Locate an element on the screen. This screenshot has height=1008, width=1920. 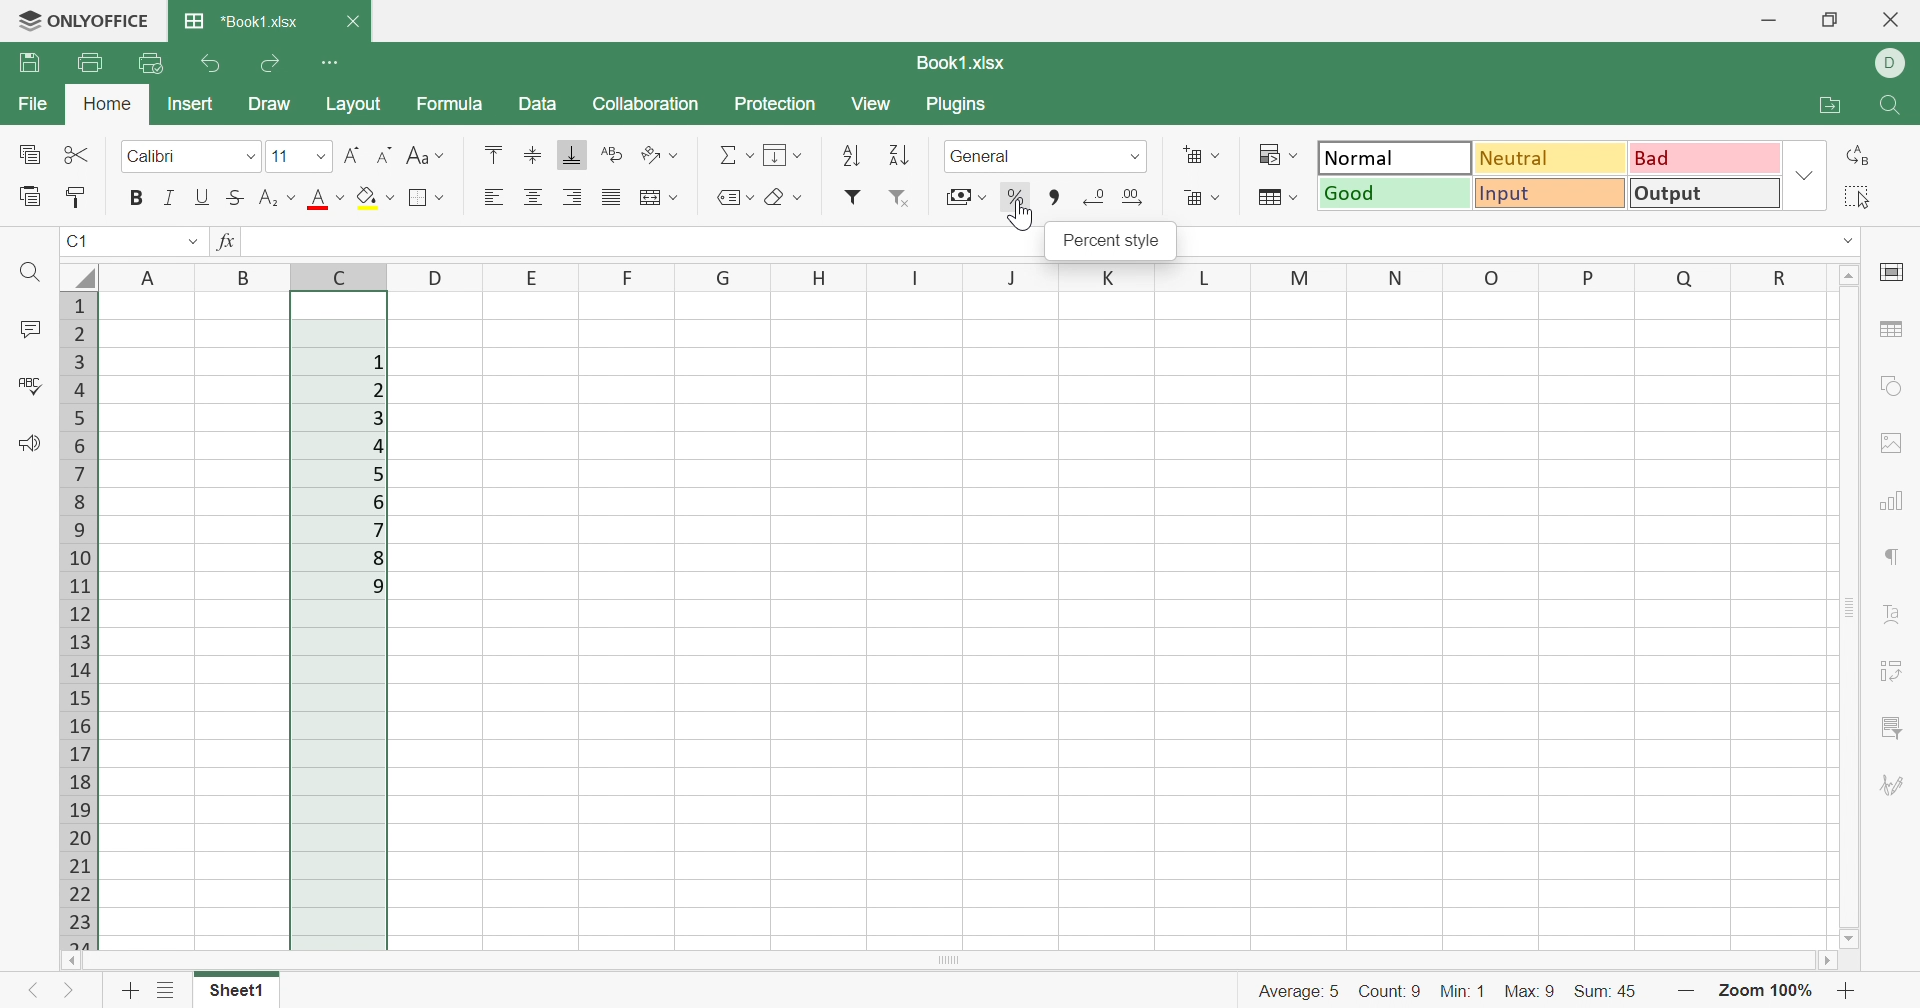
Insert is located at coordinates (191, 106).